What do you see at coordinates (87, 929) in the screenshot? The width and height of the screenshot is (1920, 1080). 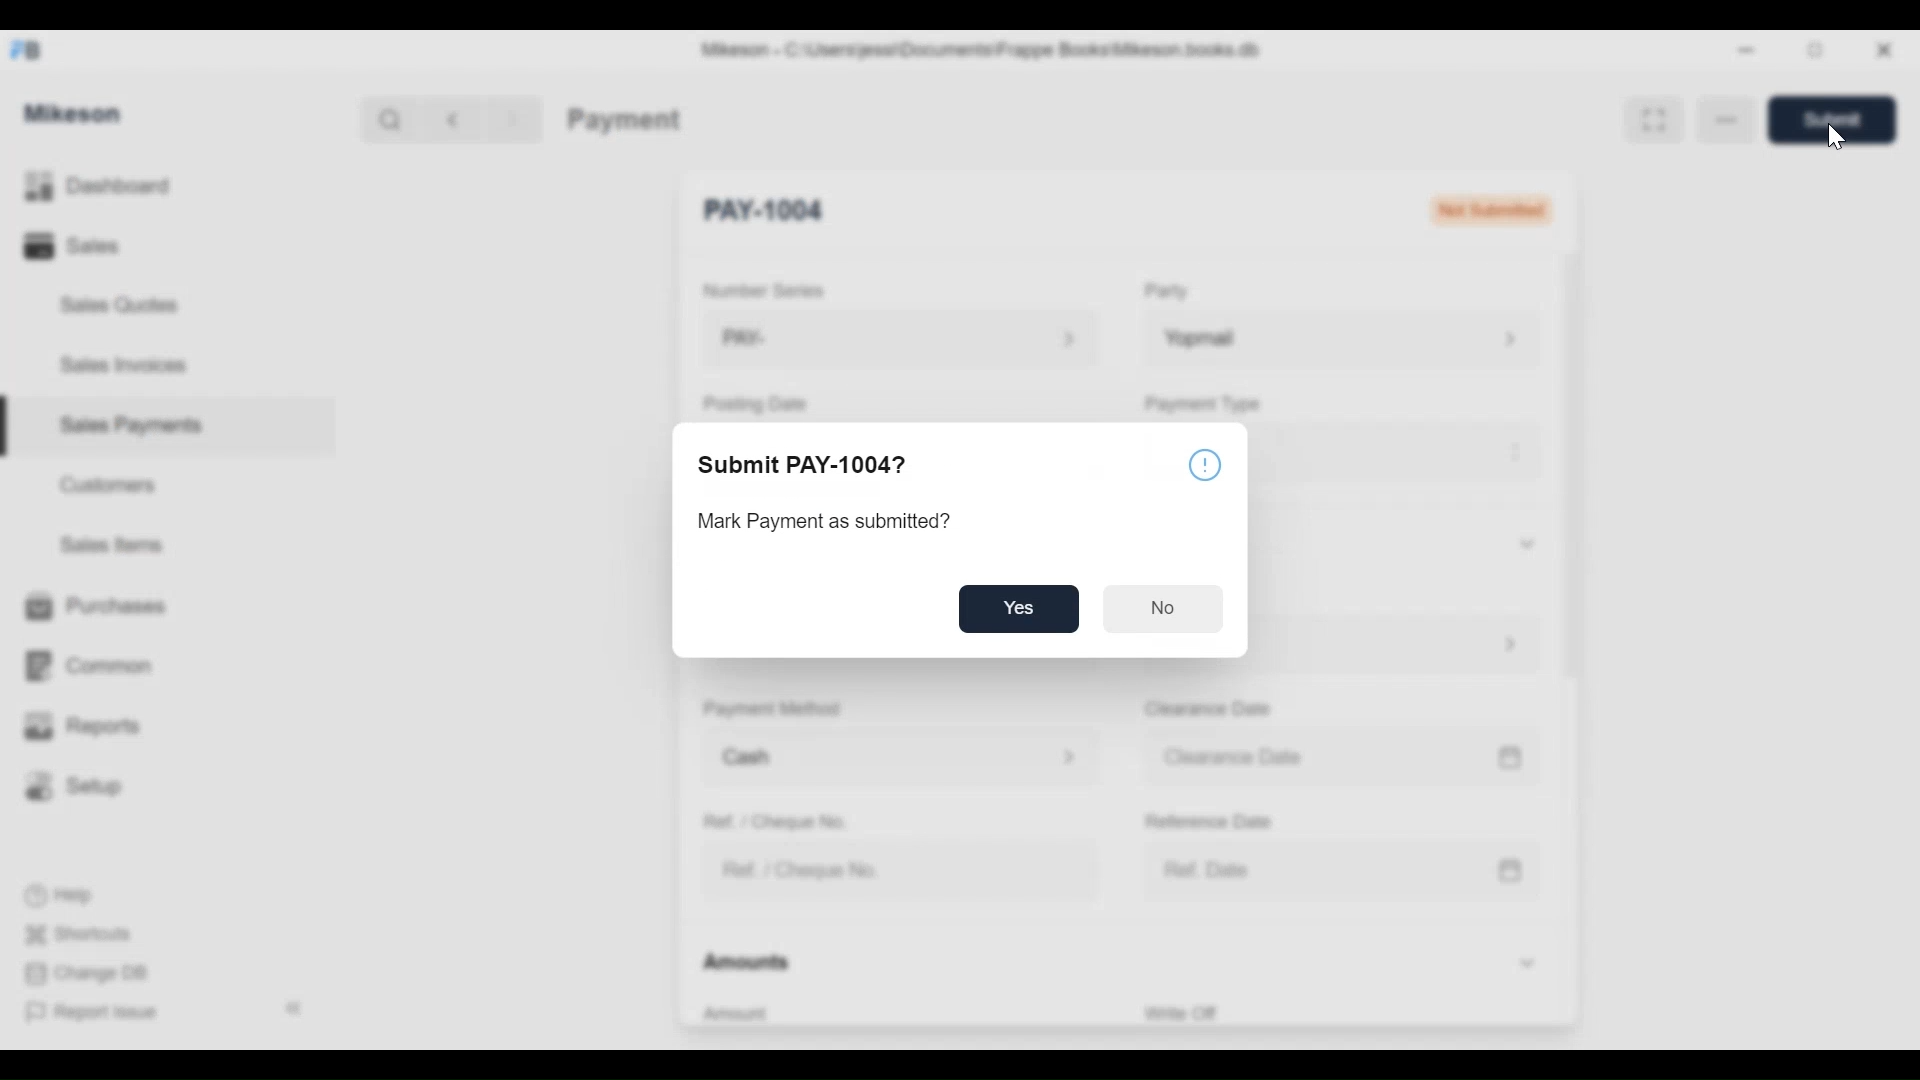 I see `Shortcuts` at bounding box center [87, 929].